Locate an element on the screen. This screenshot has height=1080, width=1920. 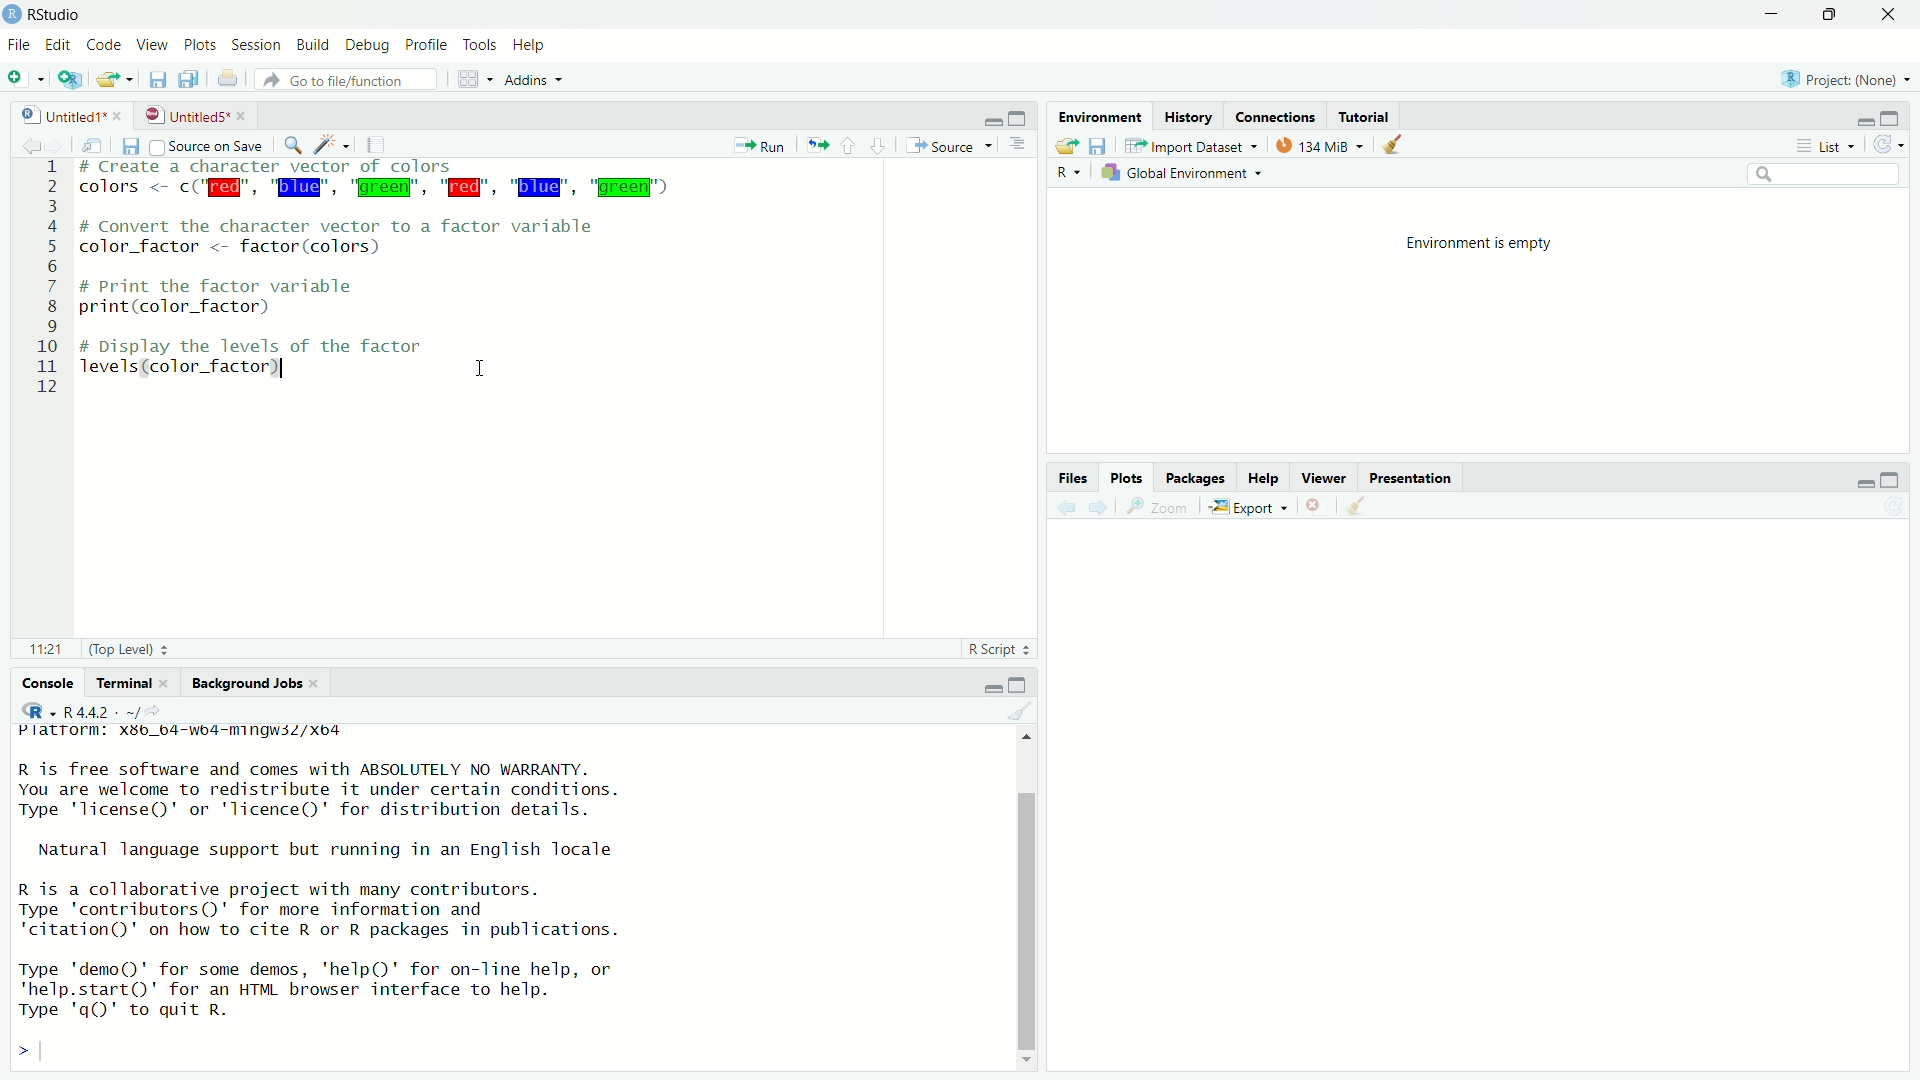
(top level) is located at coordinates (137, 649).